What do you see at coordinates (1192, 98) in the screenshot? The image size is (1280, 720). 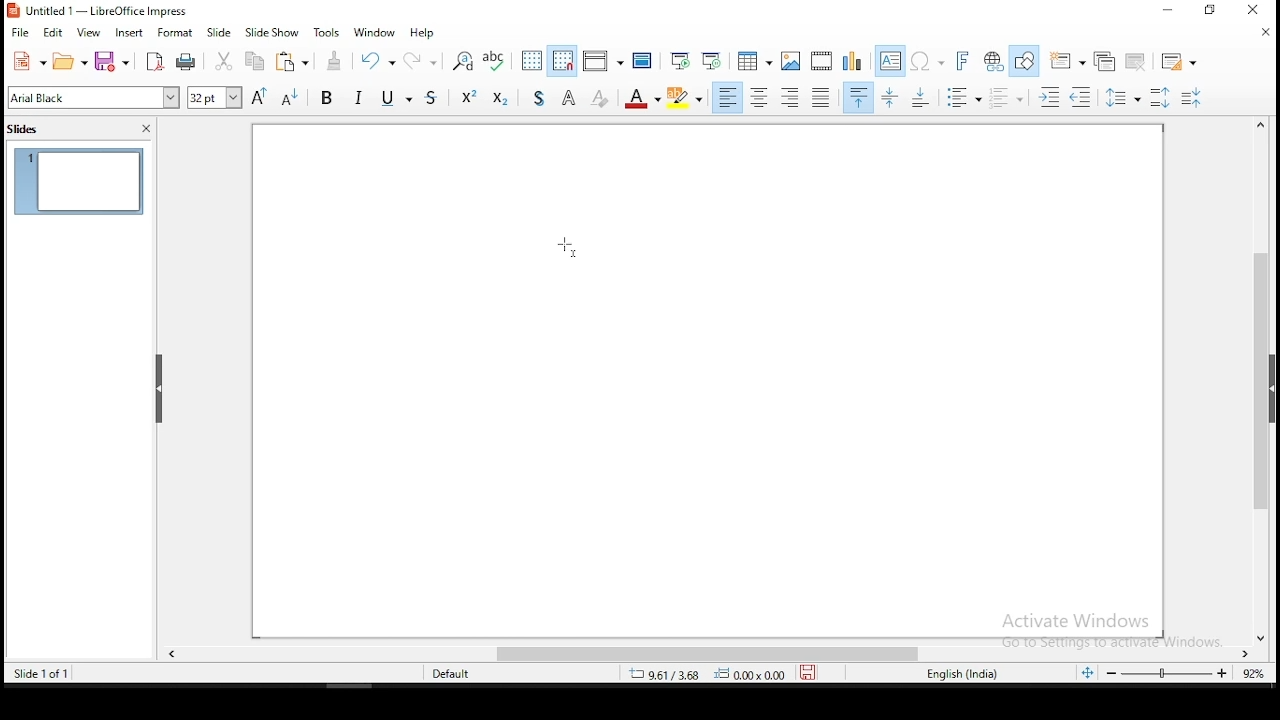 I see `Decrease Line Spacing` at bounding box center [1192, 98].